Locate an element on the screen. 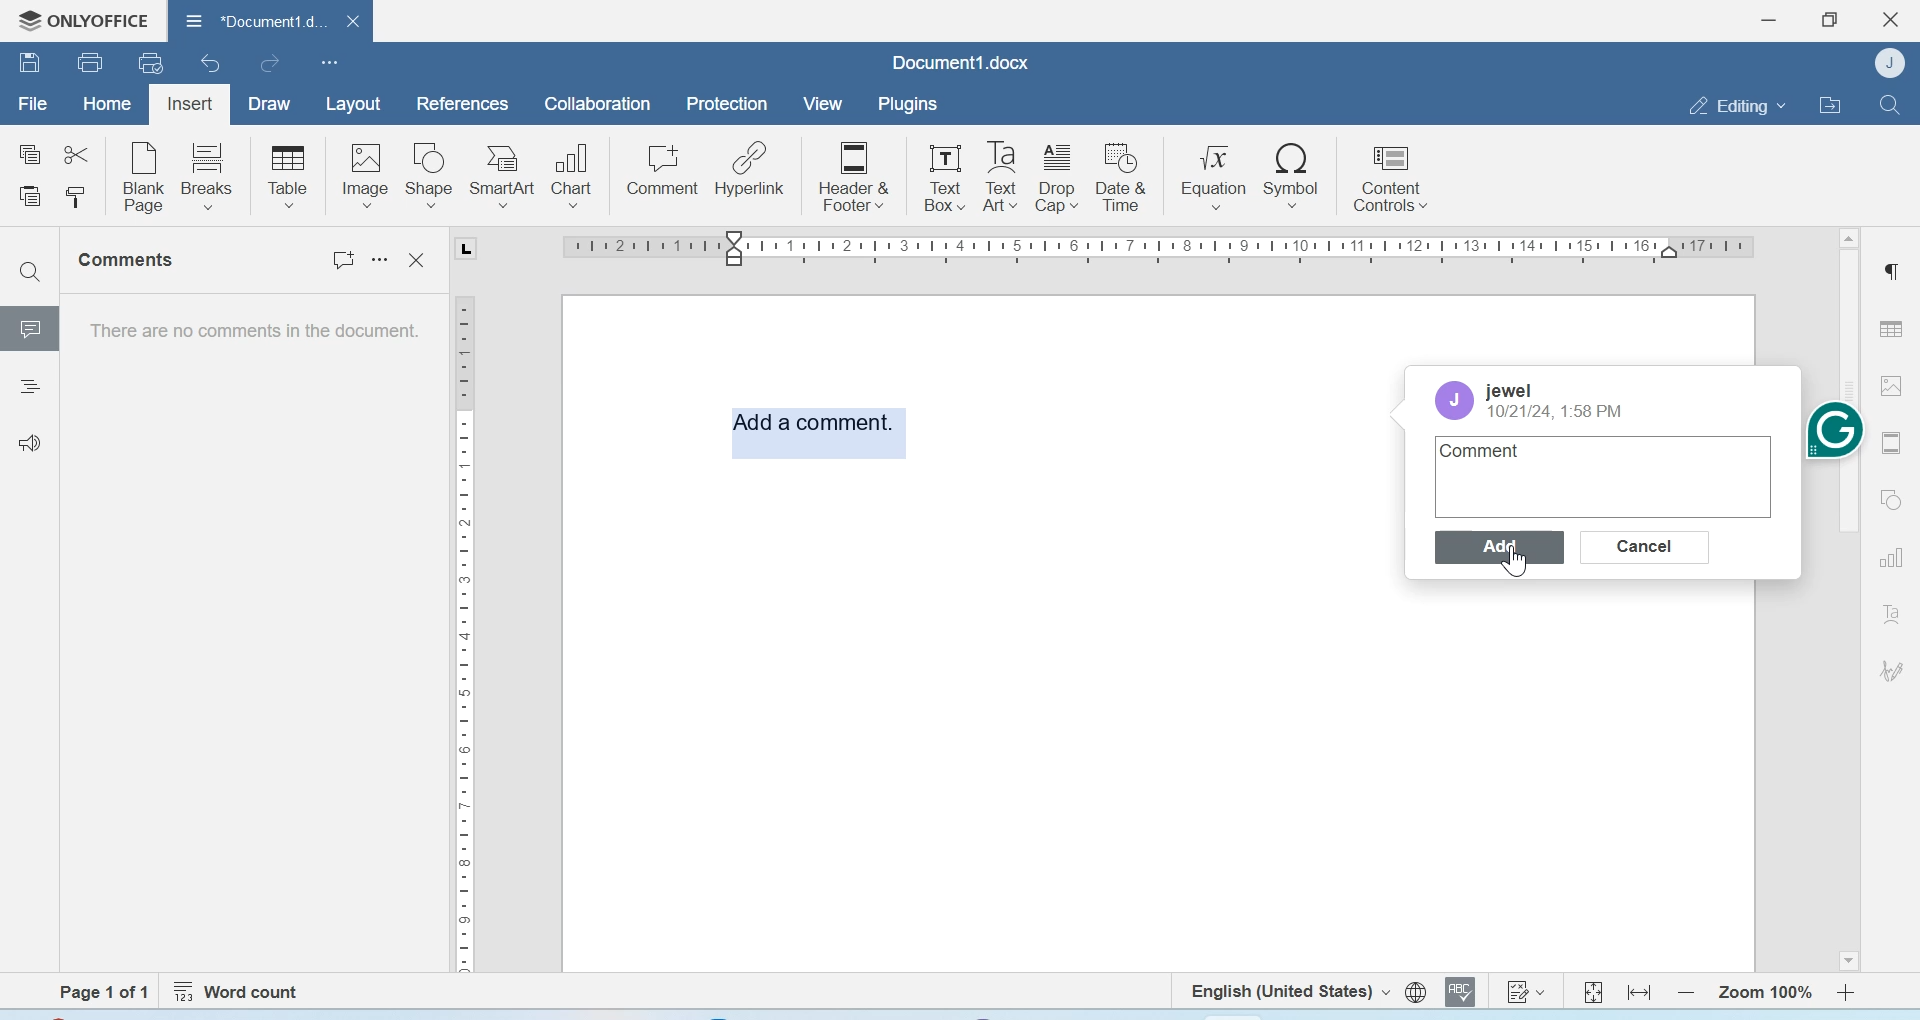 This screenshot has width=1920, height=1020. Text Box is located at coordinates (940, 177).